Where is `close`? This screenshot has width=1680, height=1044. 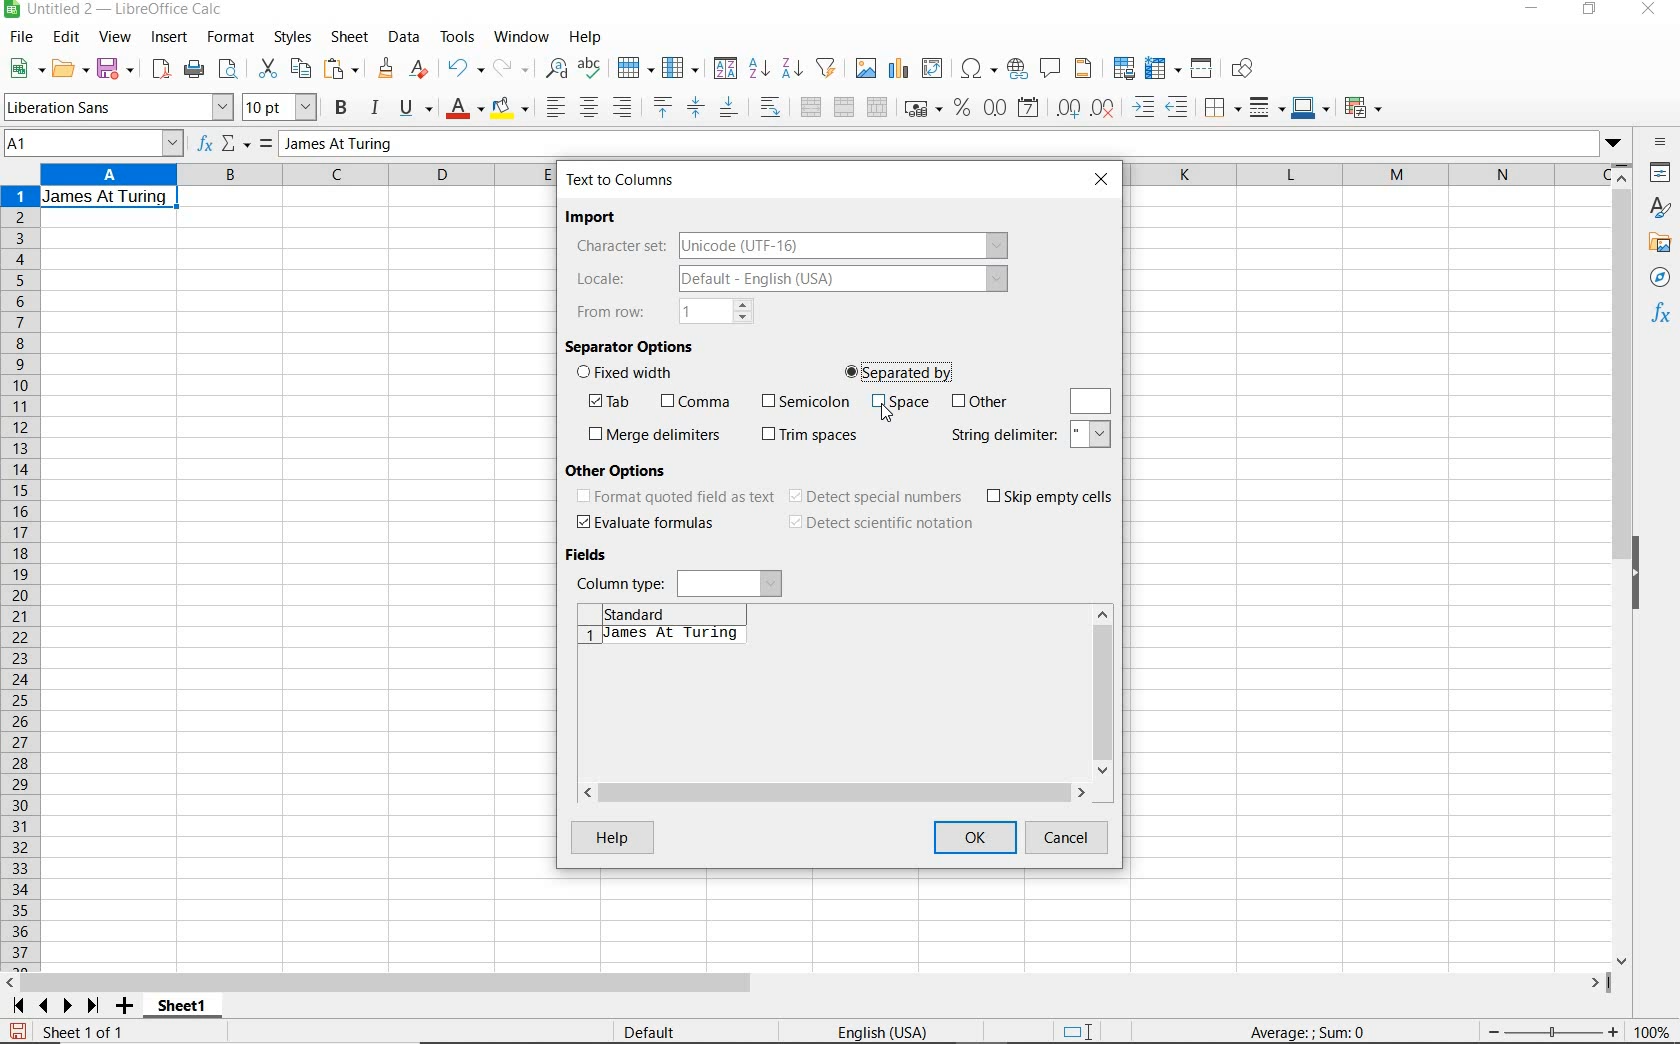
close is located at coordinates (1104, 178).